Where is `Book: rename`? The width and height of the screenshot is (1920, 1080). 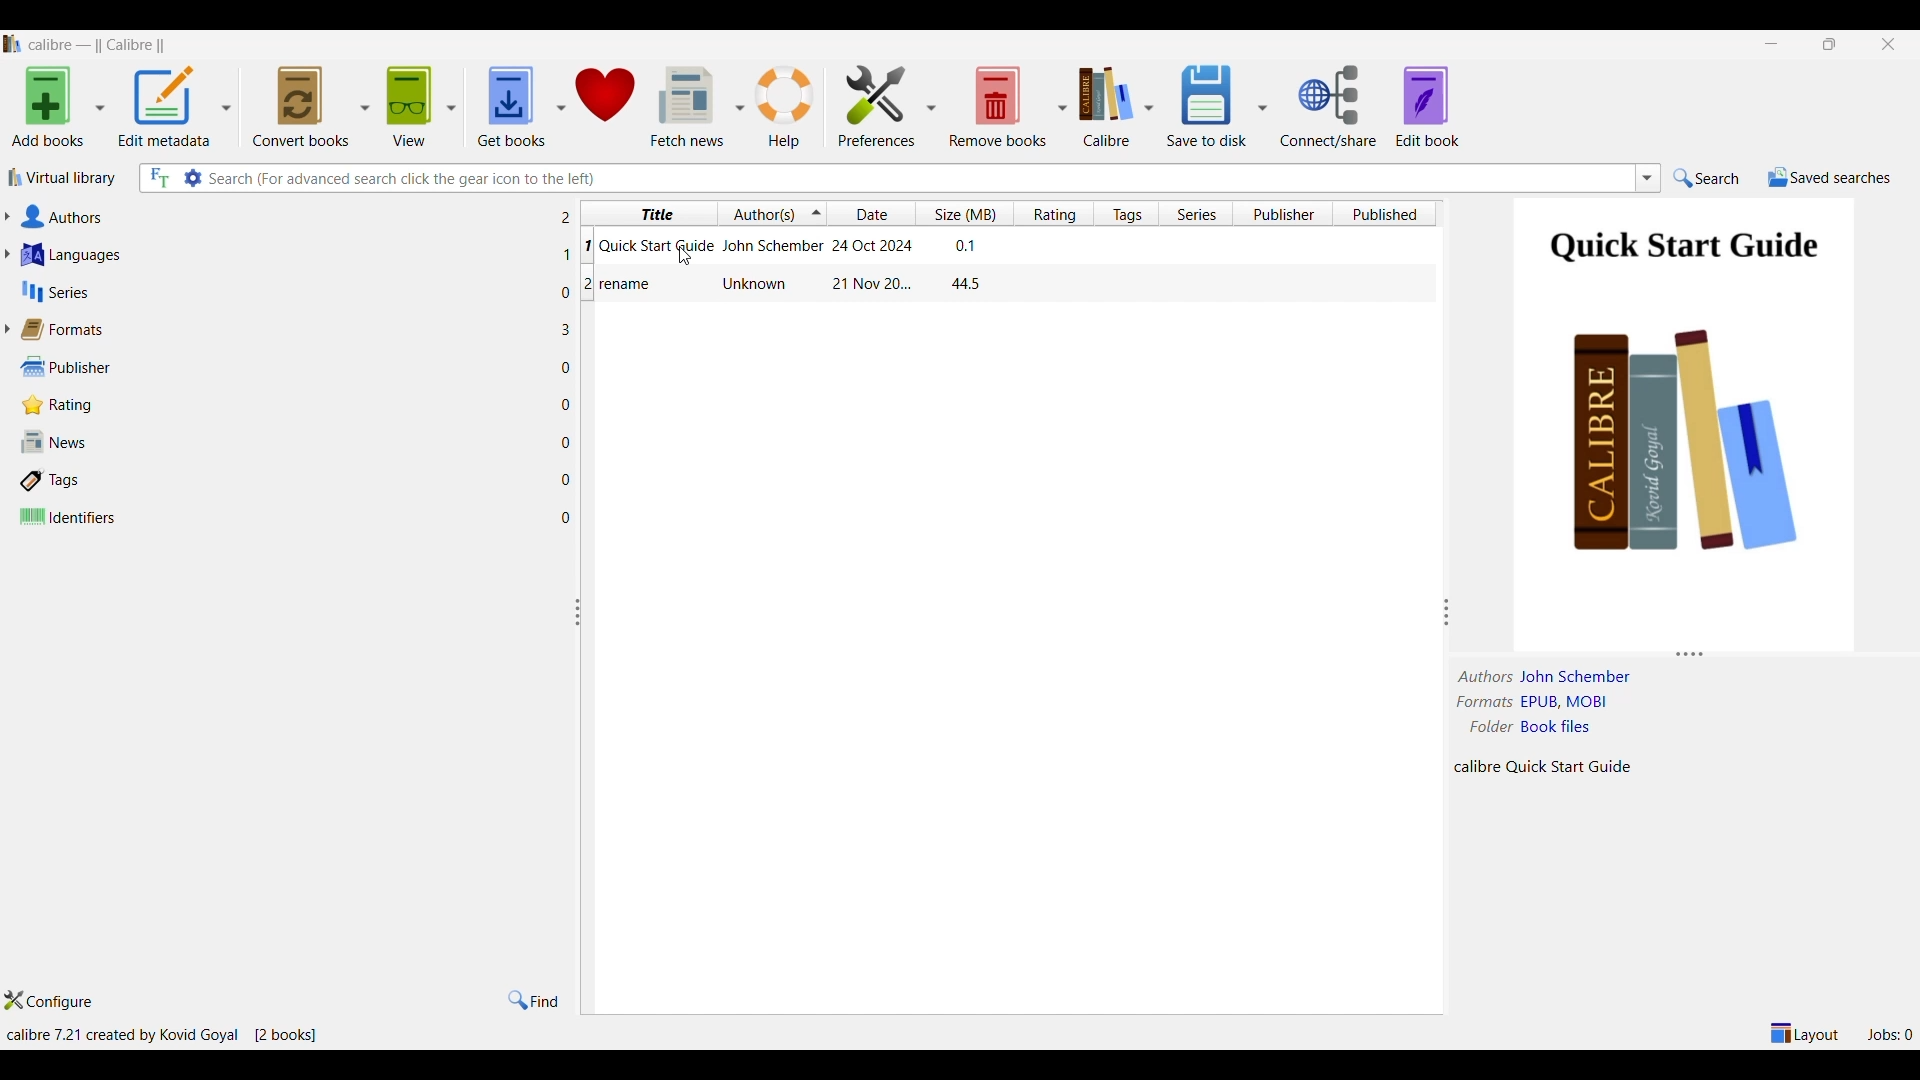 Book: rename is located at coordinates (787, 286).